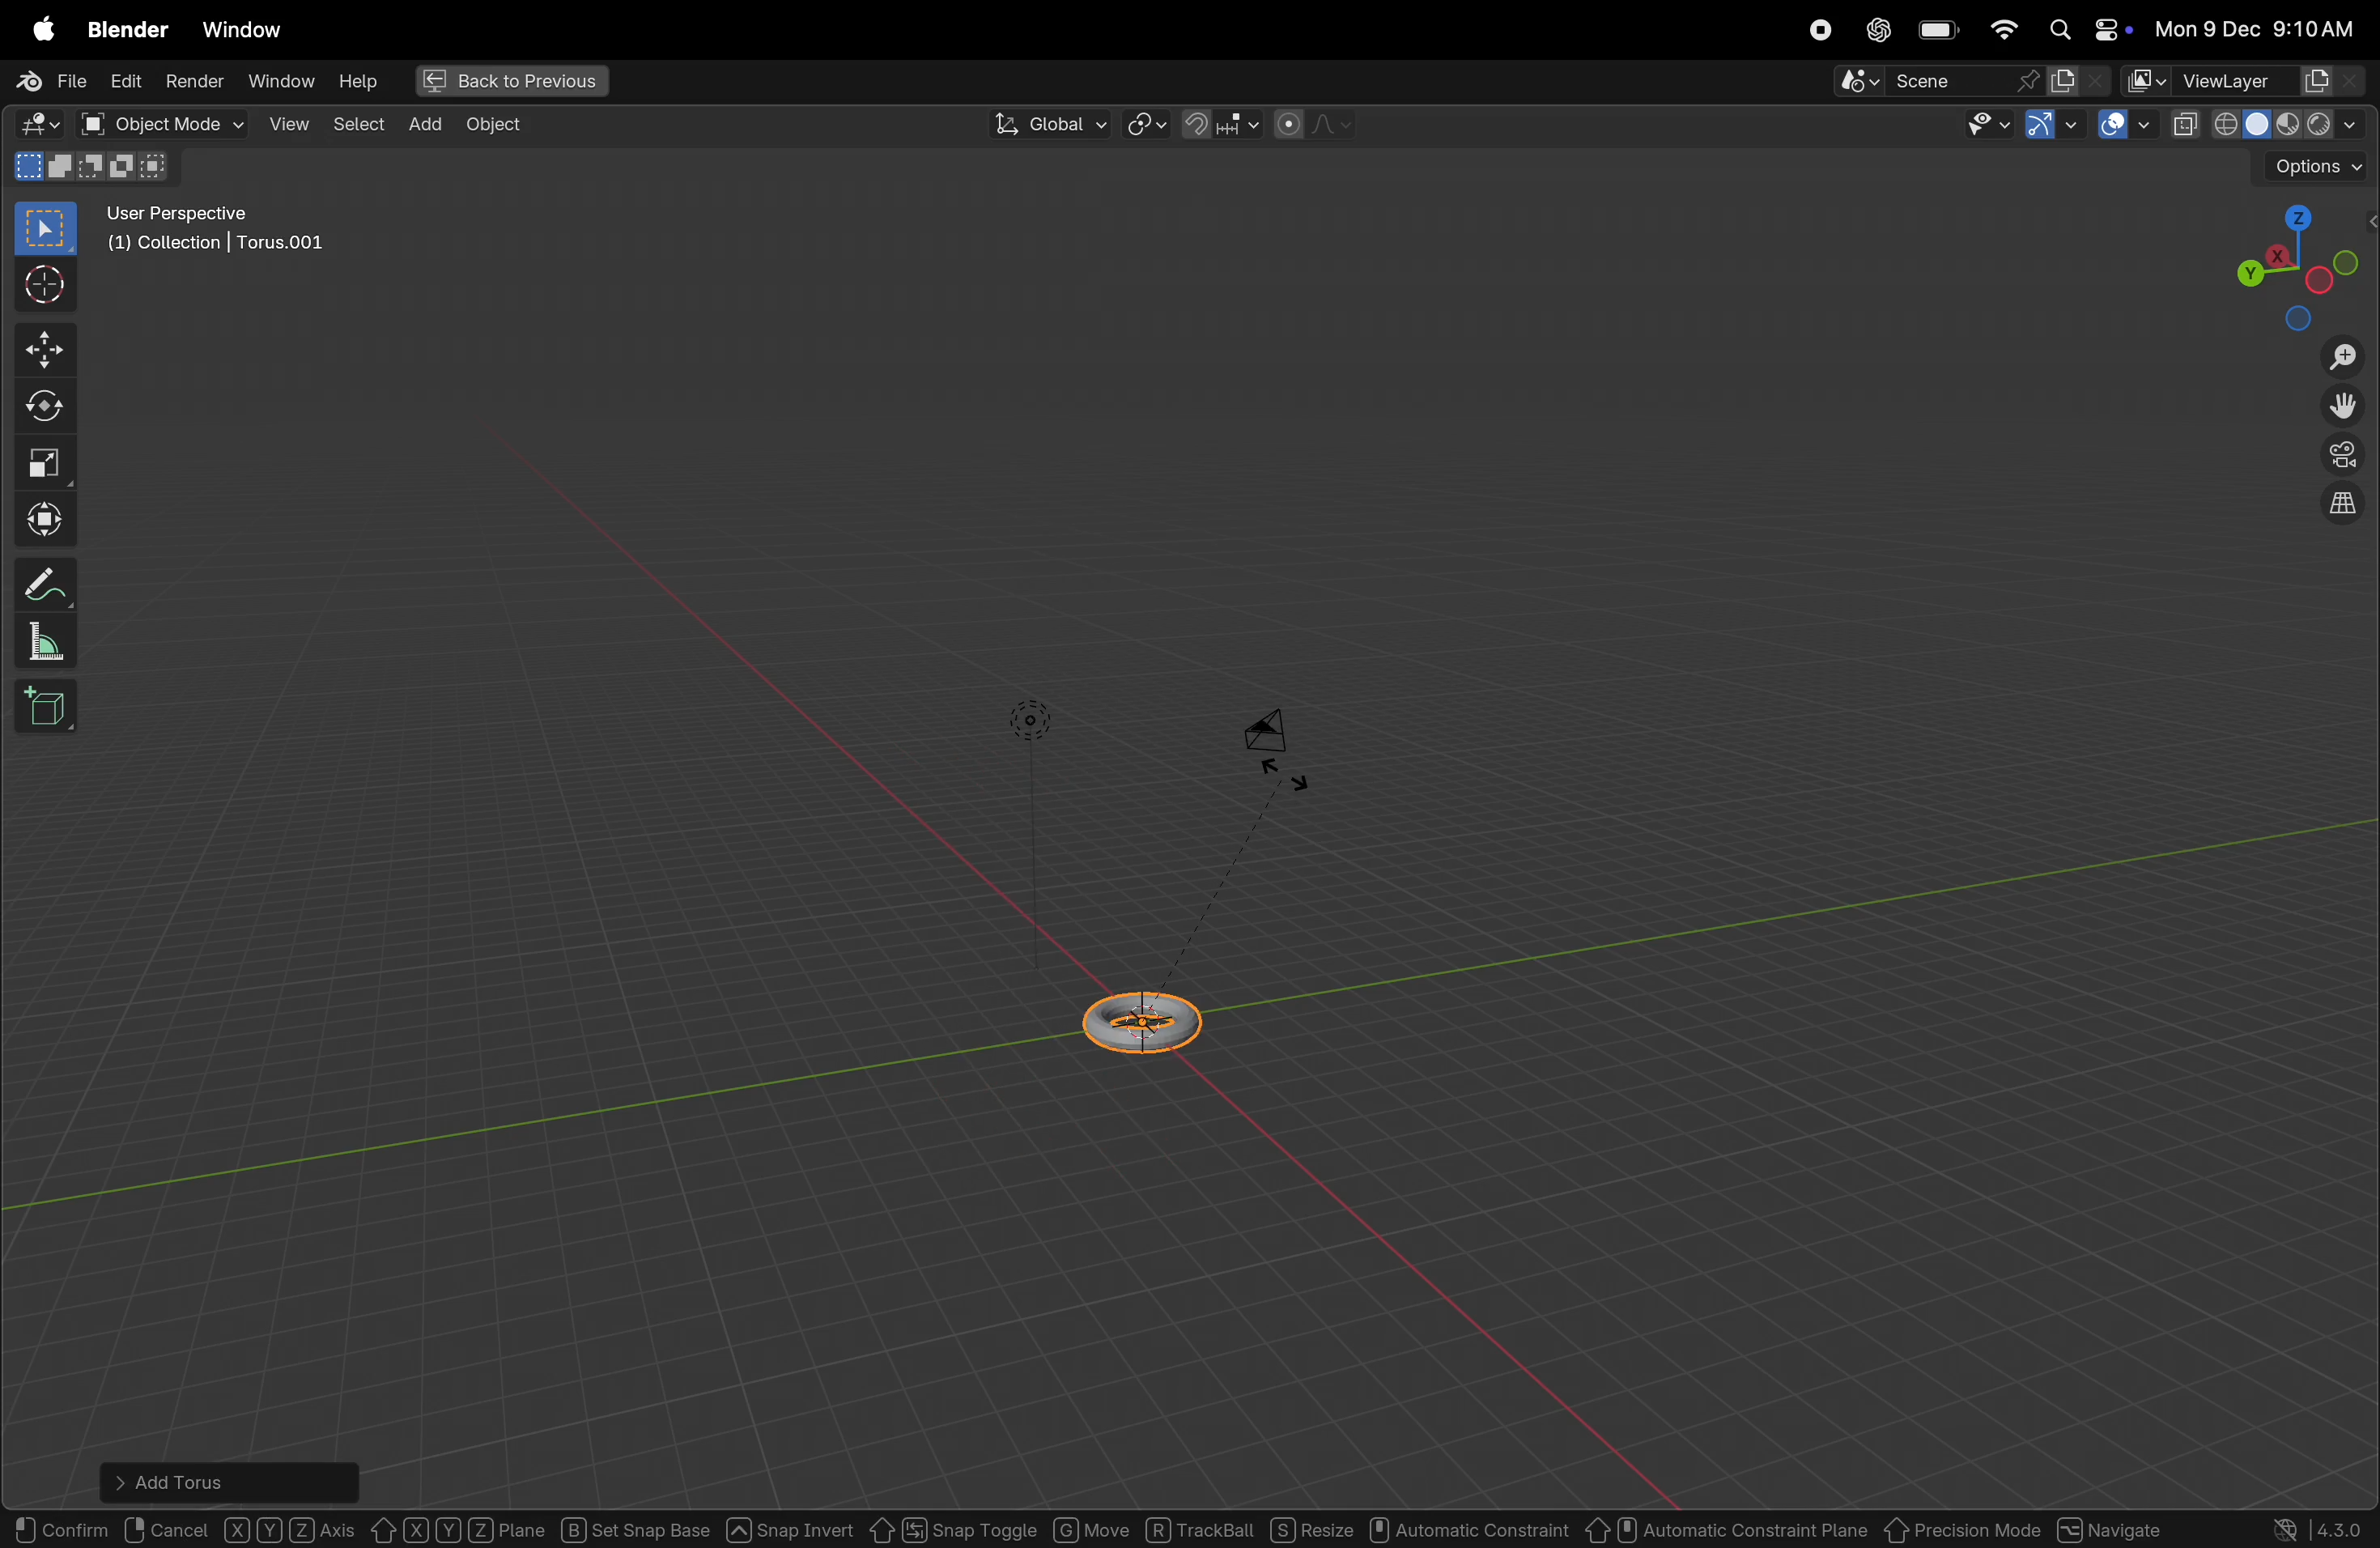 The image size is (2380, 1548). What do you see at coordinates (508, 83) in the screenshot?
I see `back to previous` at bounding box center [508, 83].